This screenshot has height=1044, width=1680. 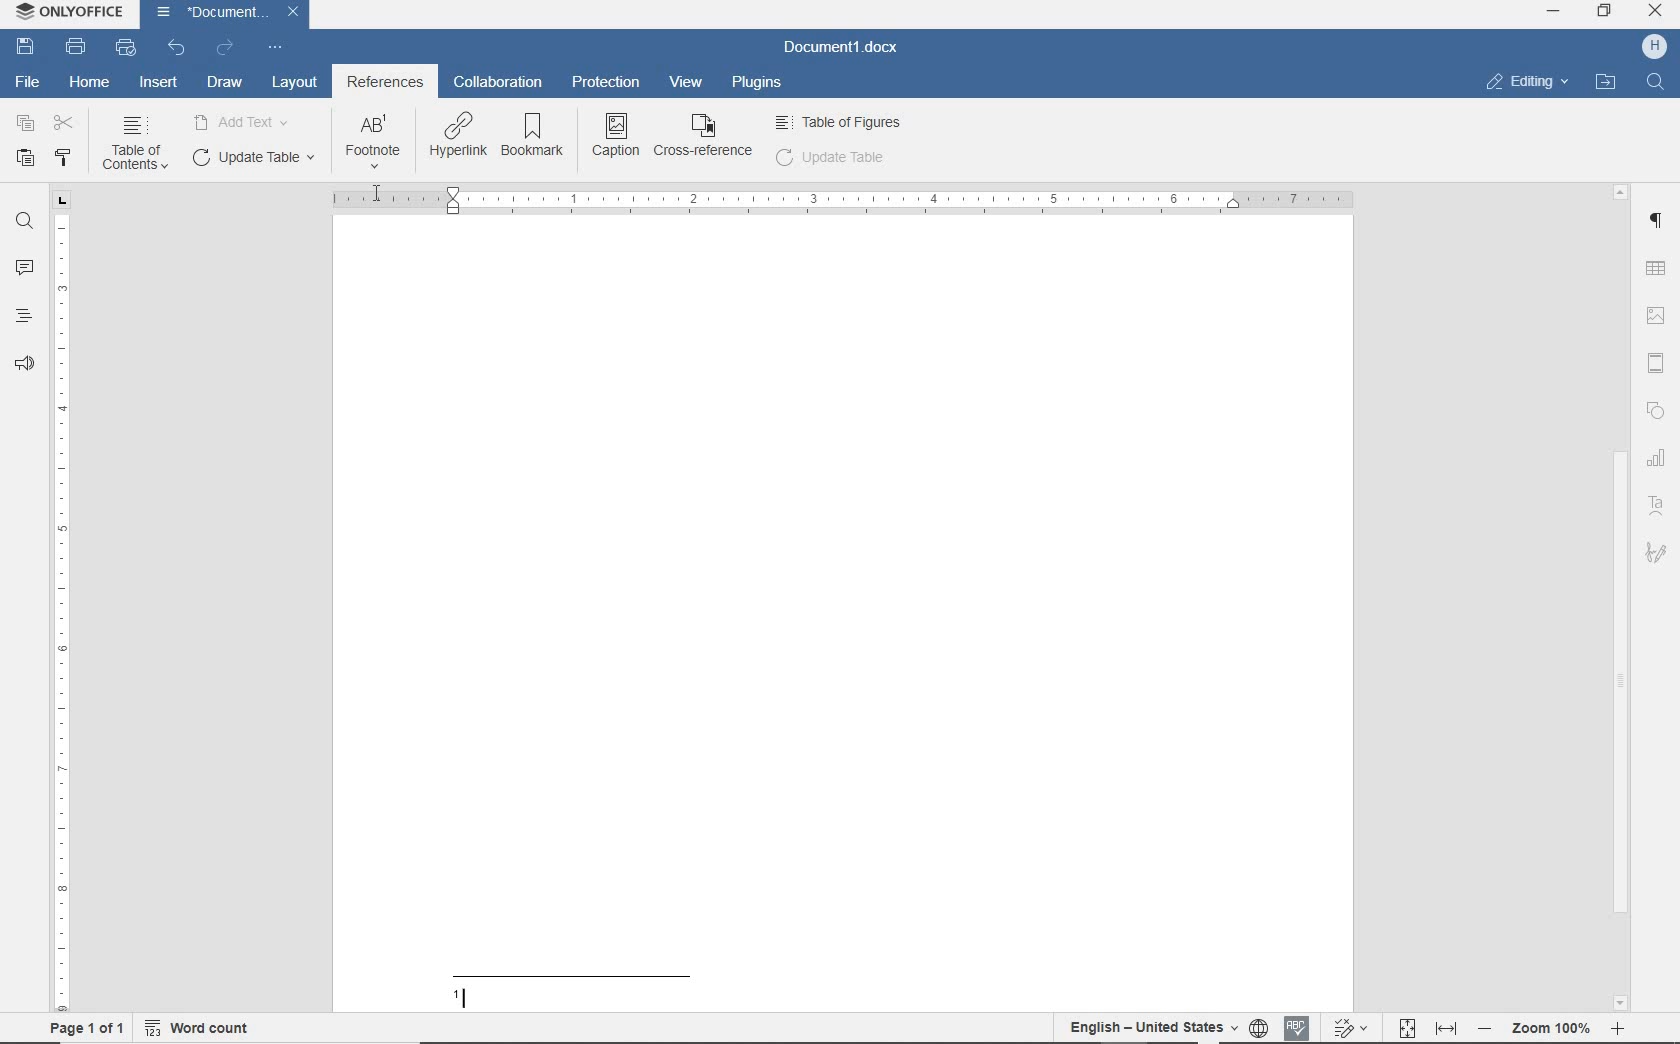 I want to click on OPEN FILE LOCATION, so click(x=1605, y=81).